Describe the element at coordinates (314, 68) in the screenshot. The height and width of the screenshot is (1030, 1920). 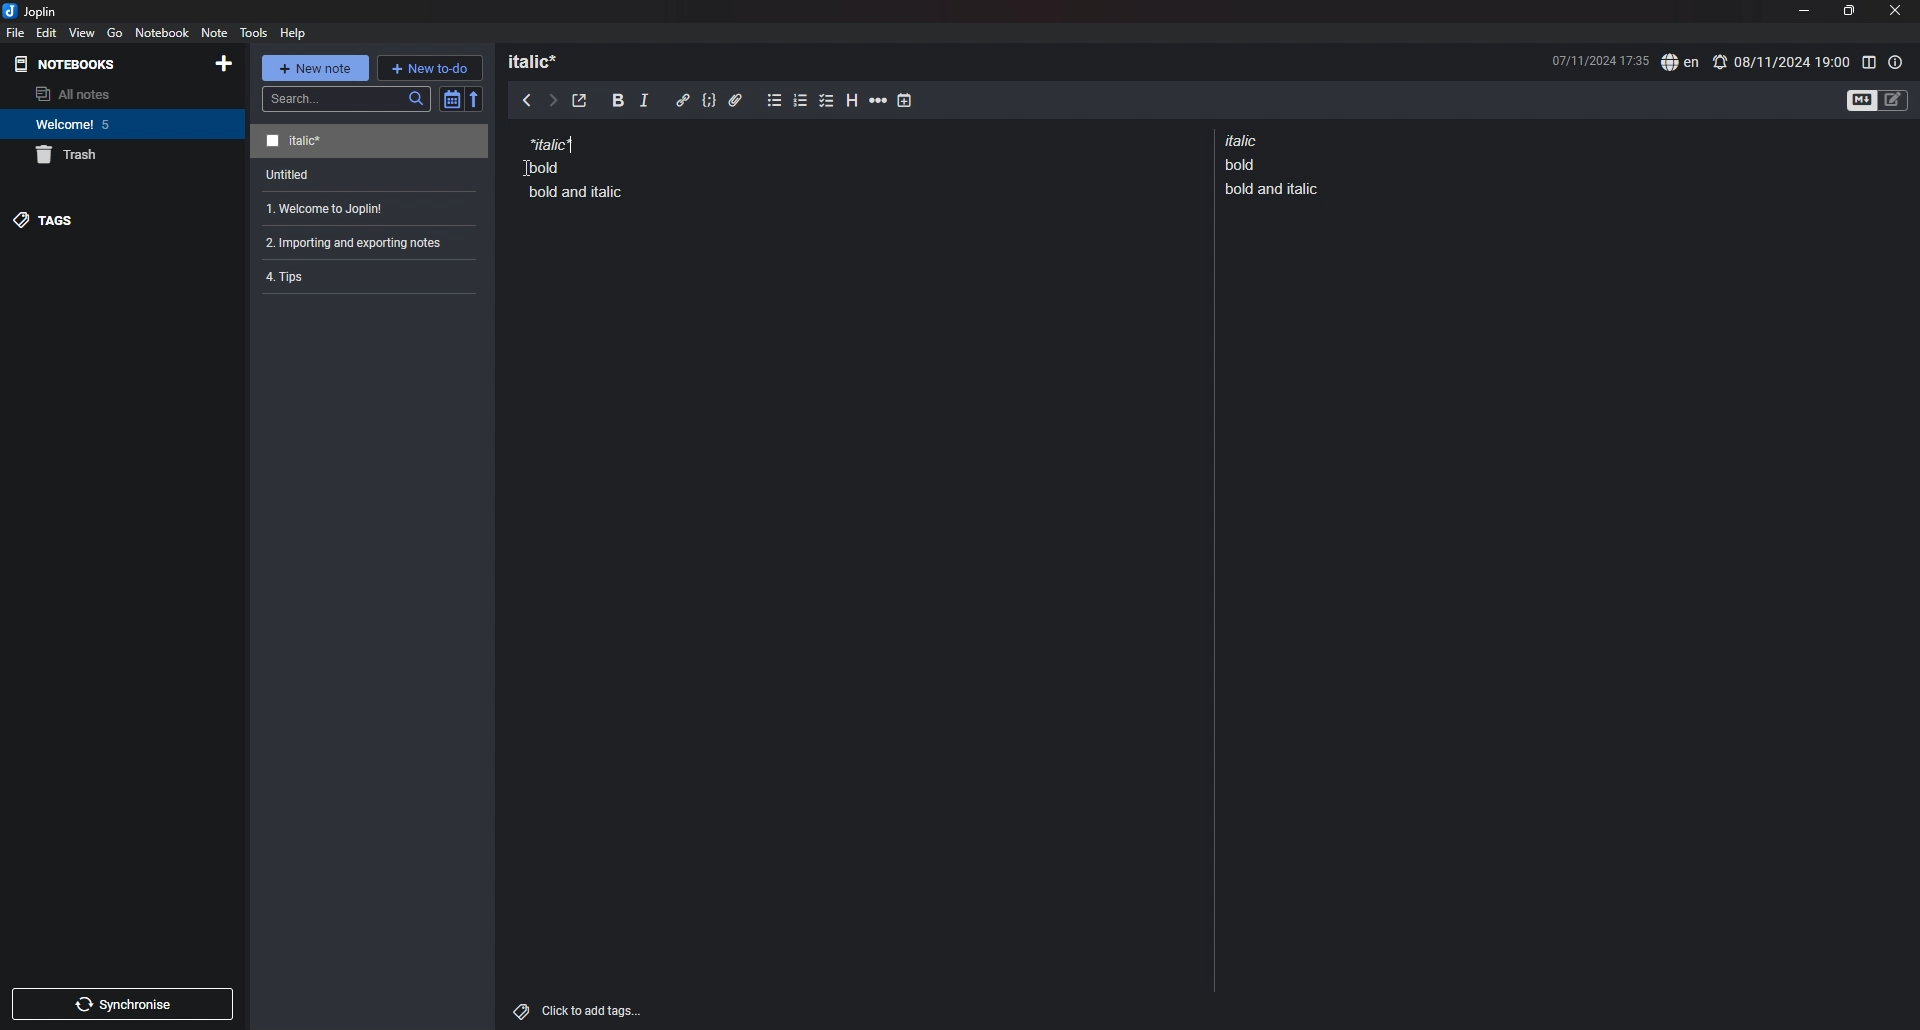
I see `new note` at that location.